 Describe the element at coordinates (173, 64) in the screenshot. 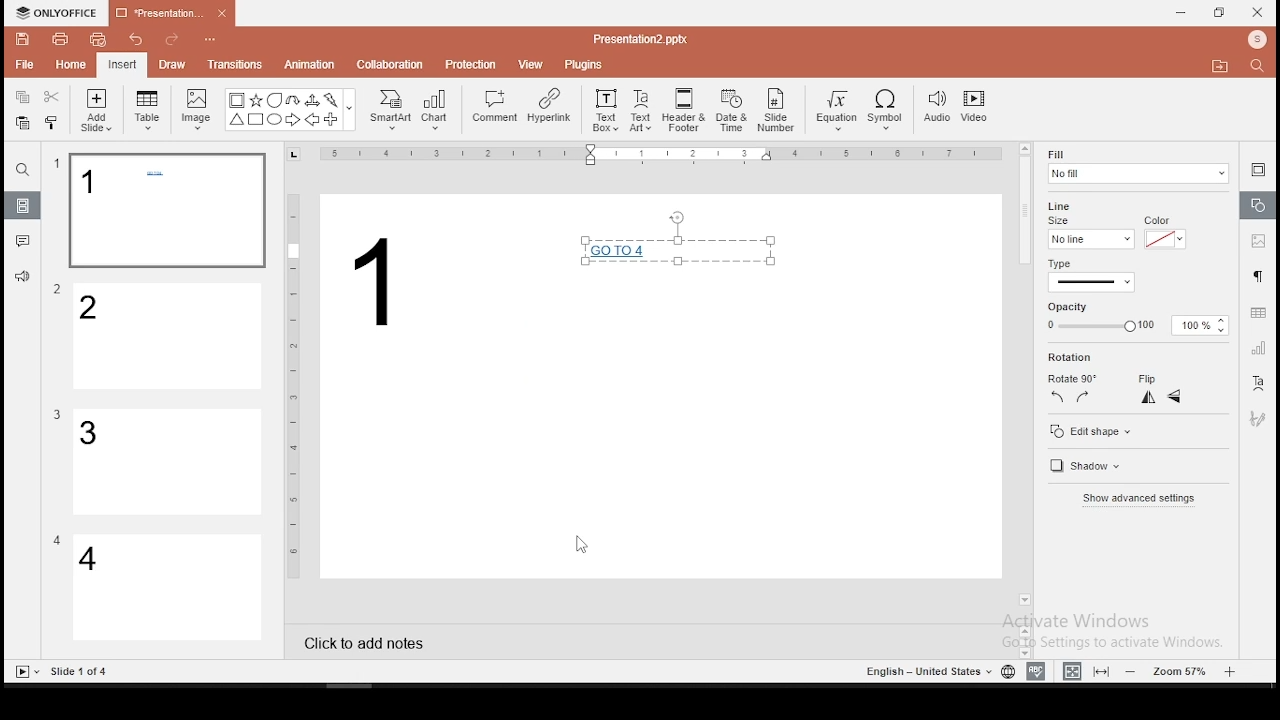

I see `draw` at that location.